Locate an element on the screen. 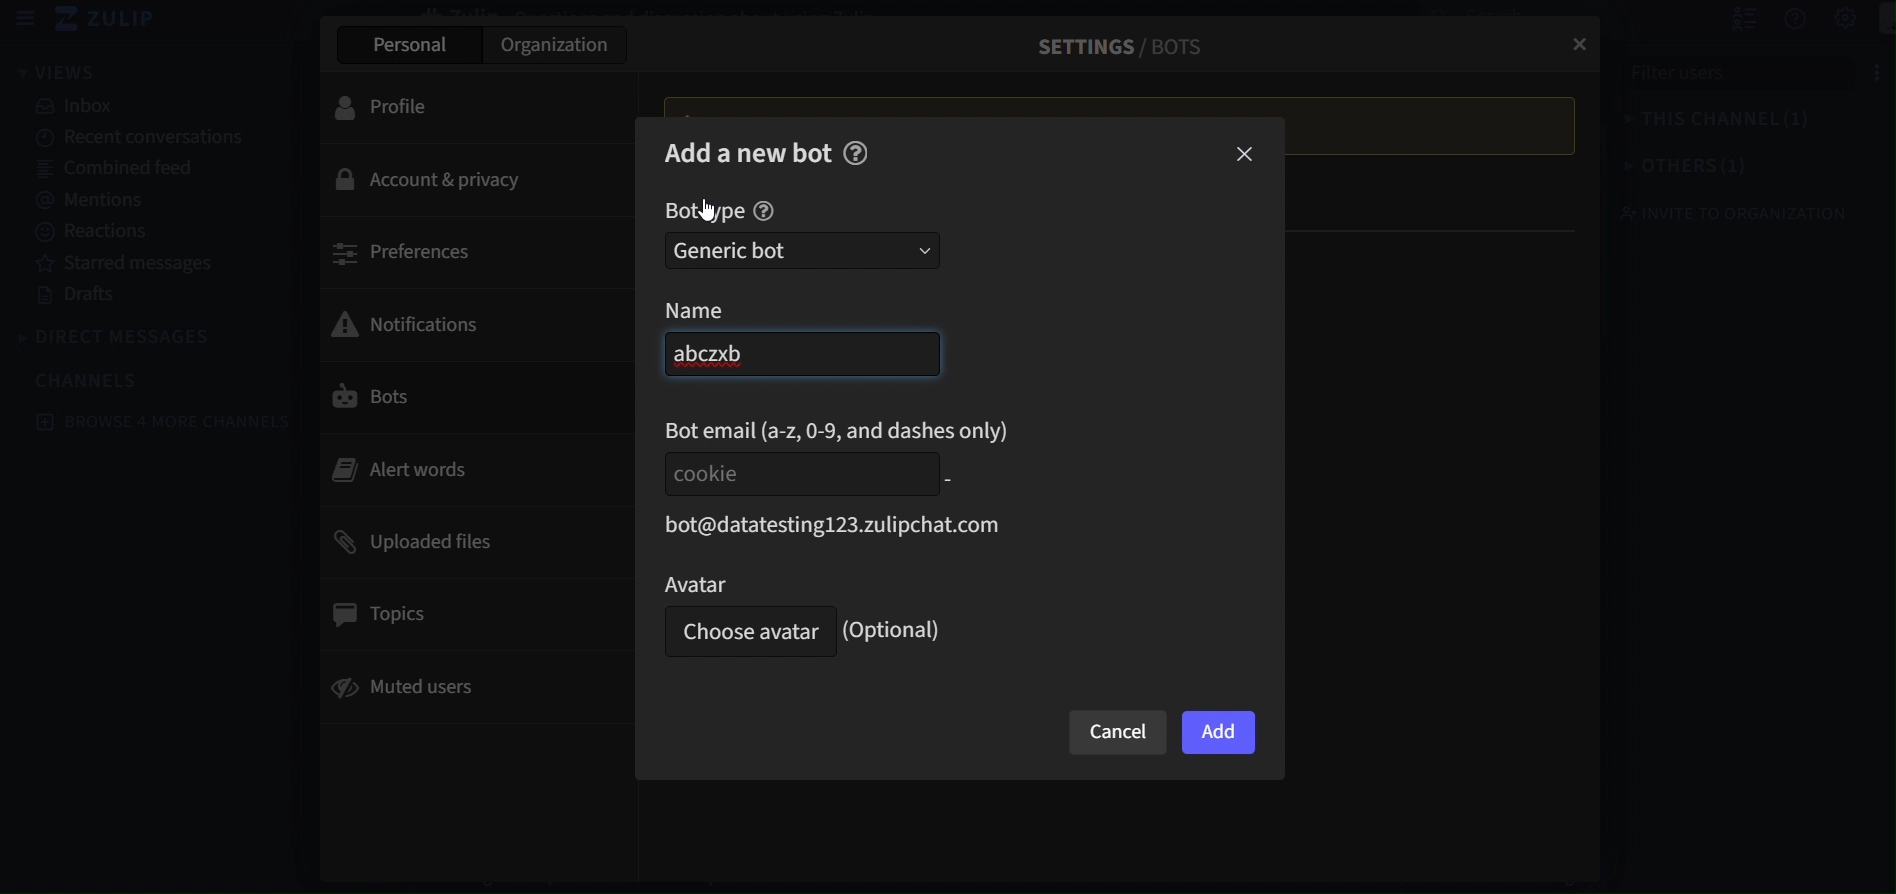  recent conversations is located at coordinates (152, 140).